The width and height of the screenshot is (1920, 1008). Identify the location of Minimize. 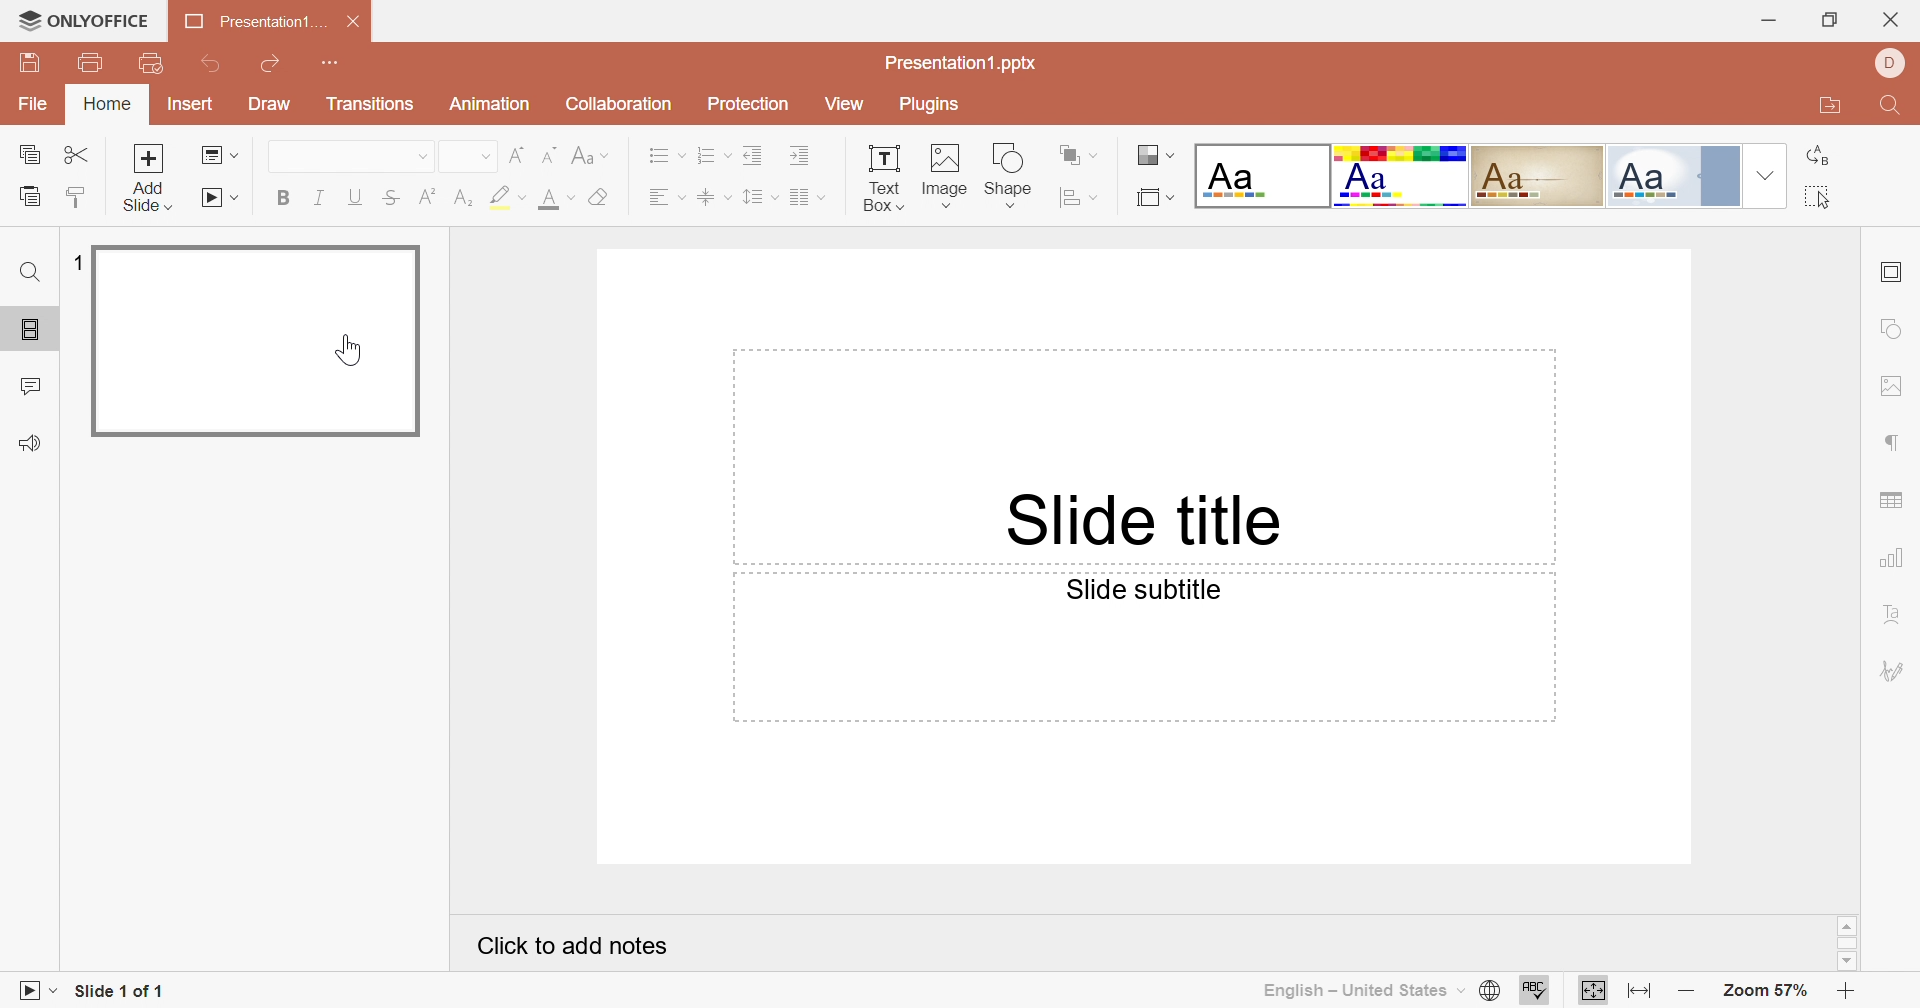
(1767, 18).